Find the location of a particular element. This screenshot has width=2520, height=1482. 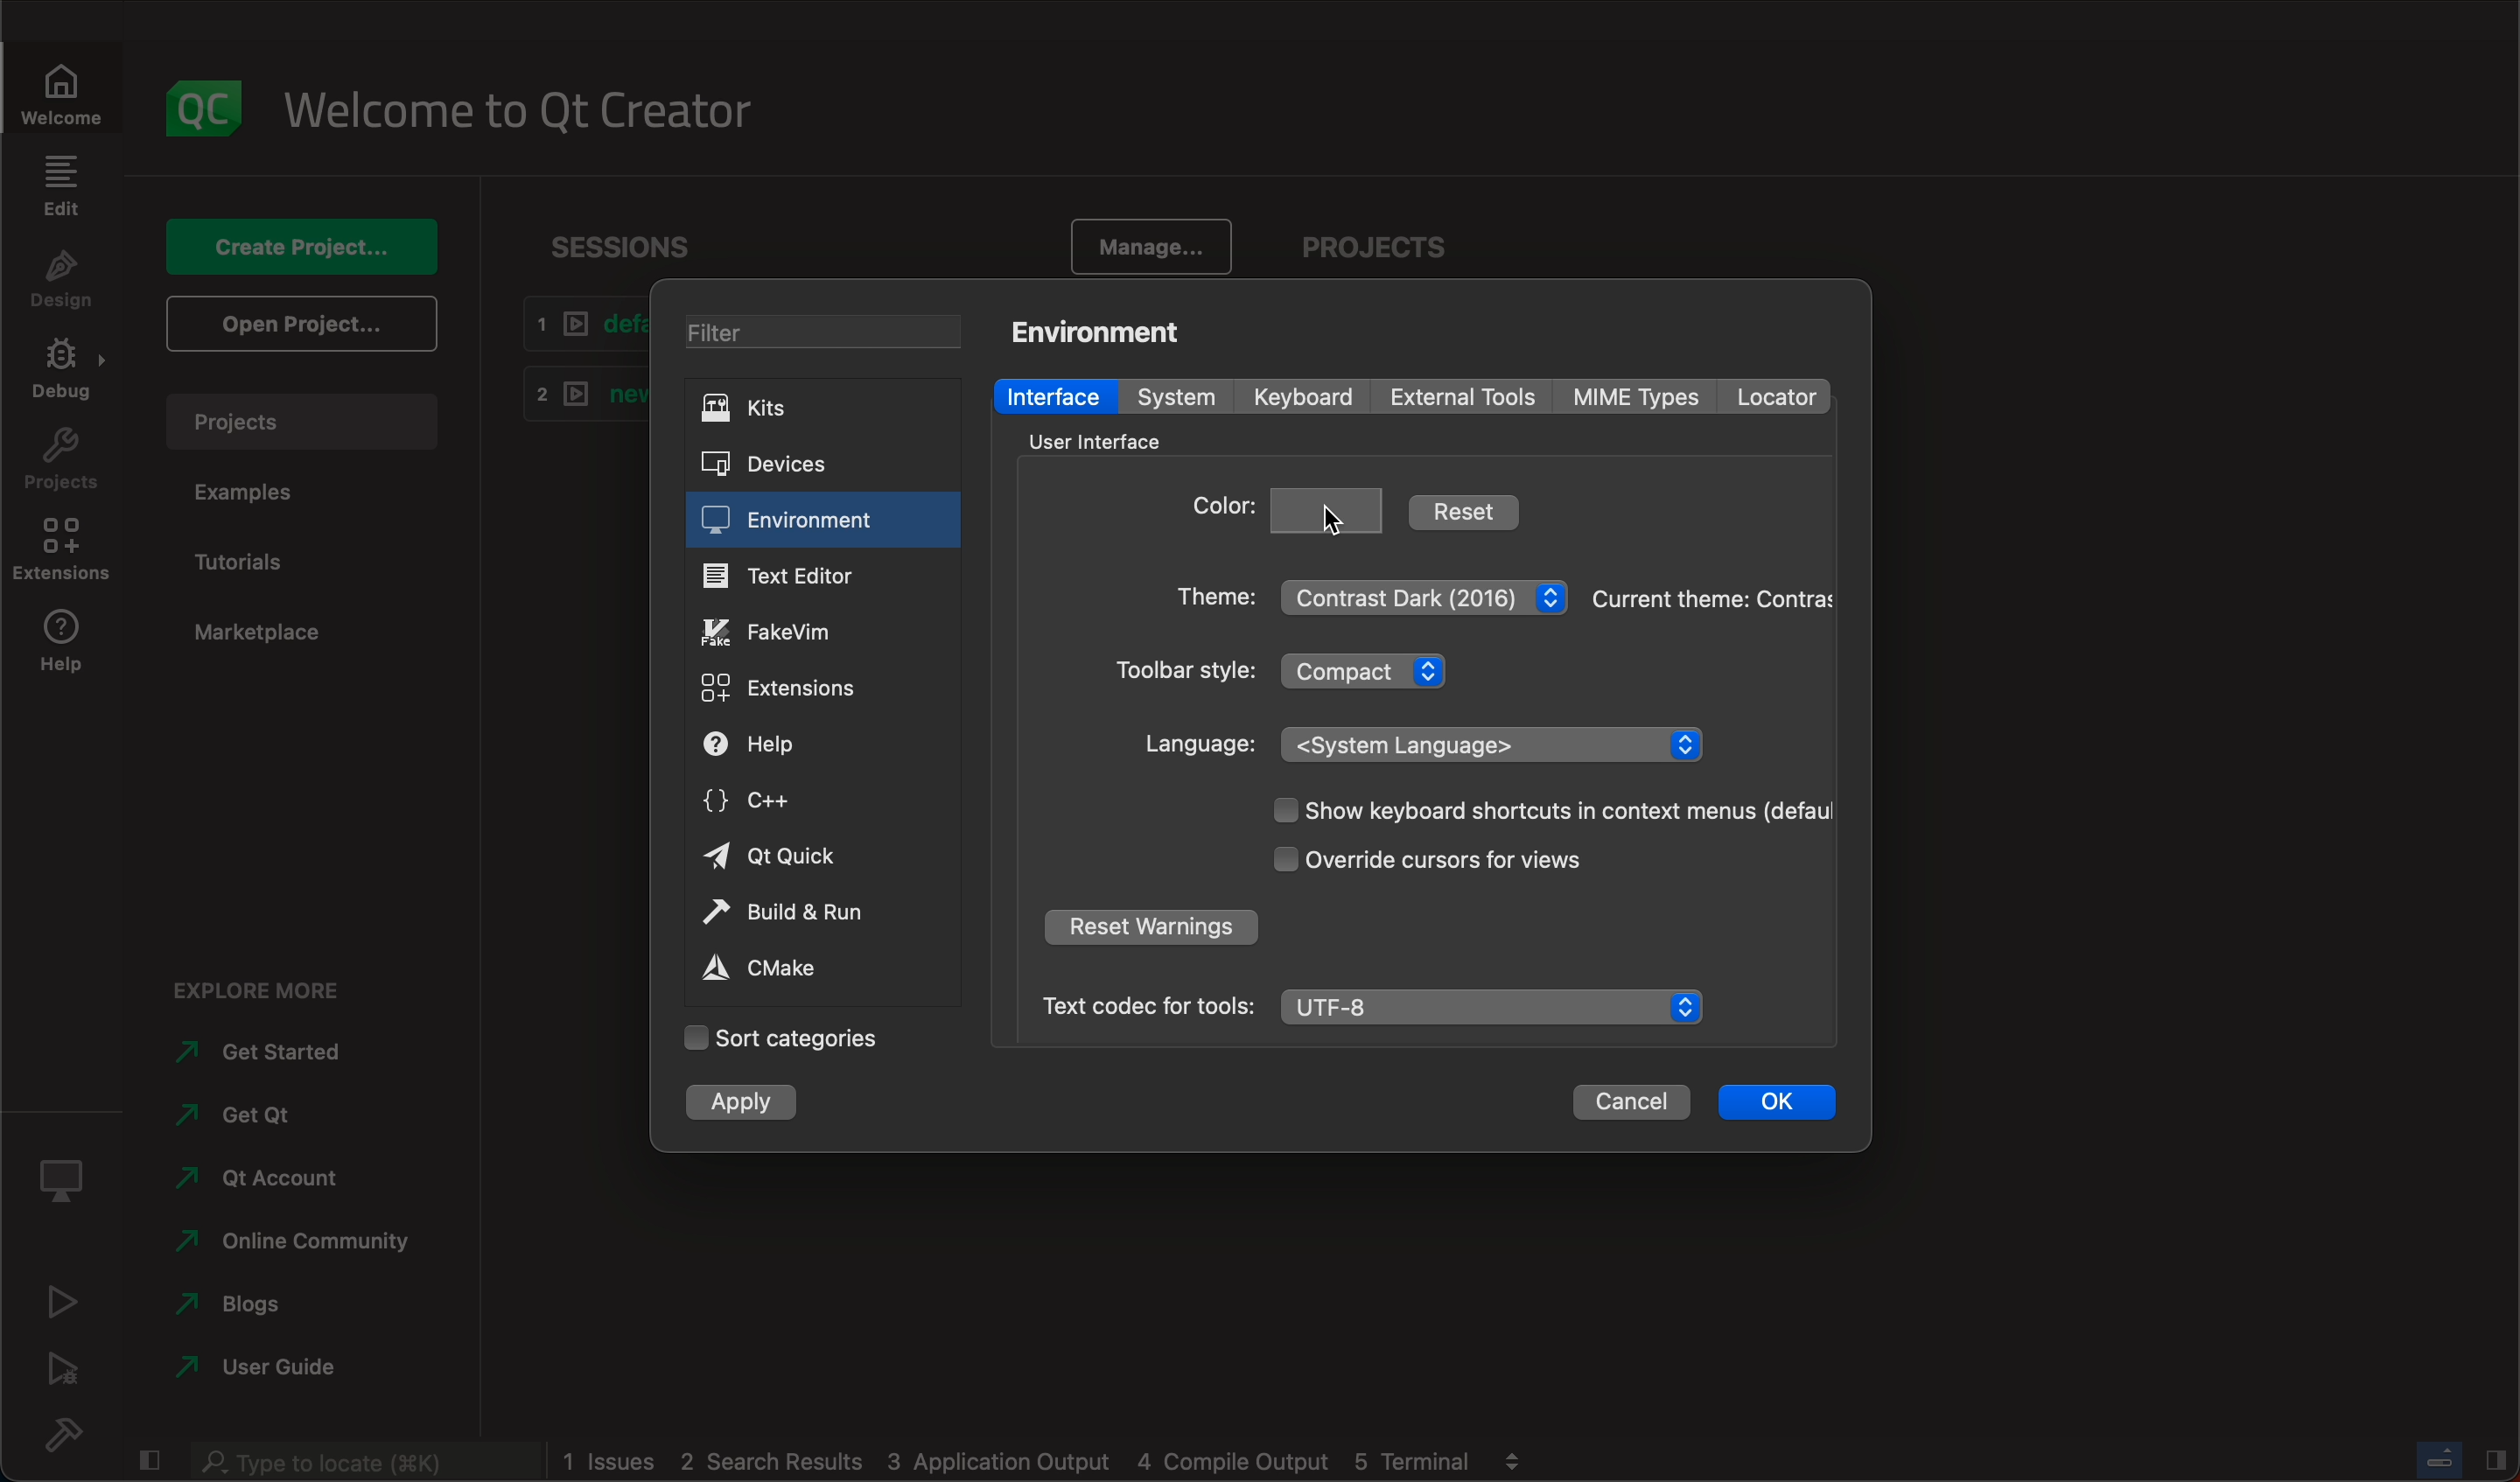

external tools is located at coordinates (1467, 395).